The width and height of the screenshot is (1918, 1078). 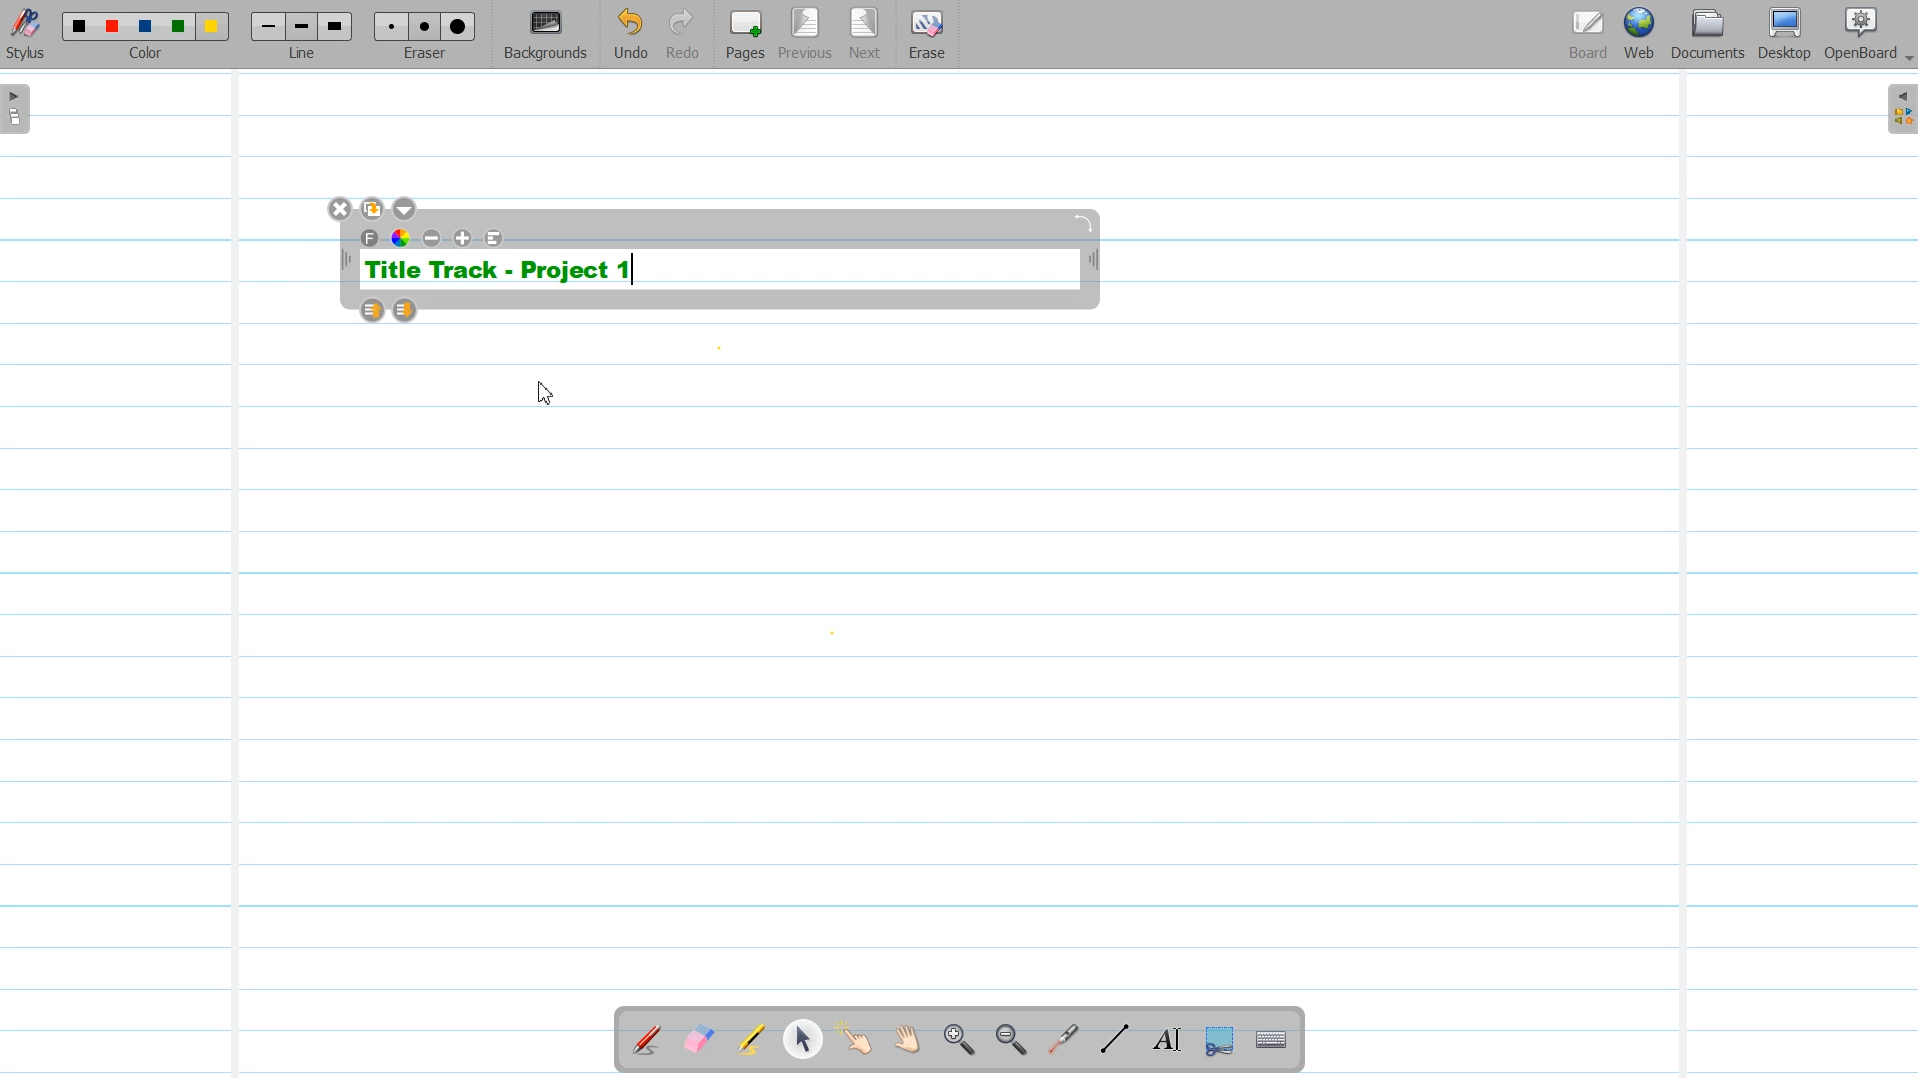 I want to click on Annotate Document, so click(x=647, y=1040).